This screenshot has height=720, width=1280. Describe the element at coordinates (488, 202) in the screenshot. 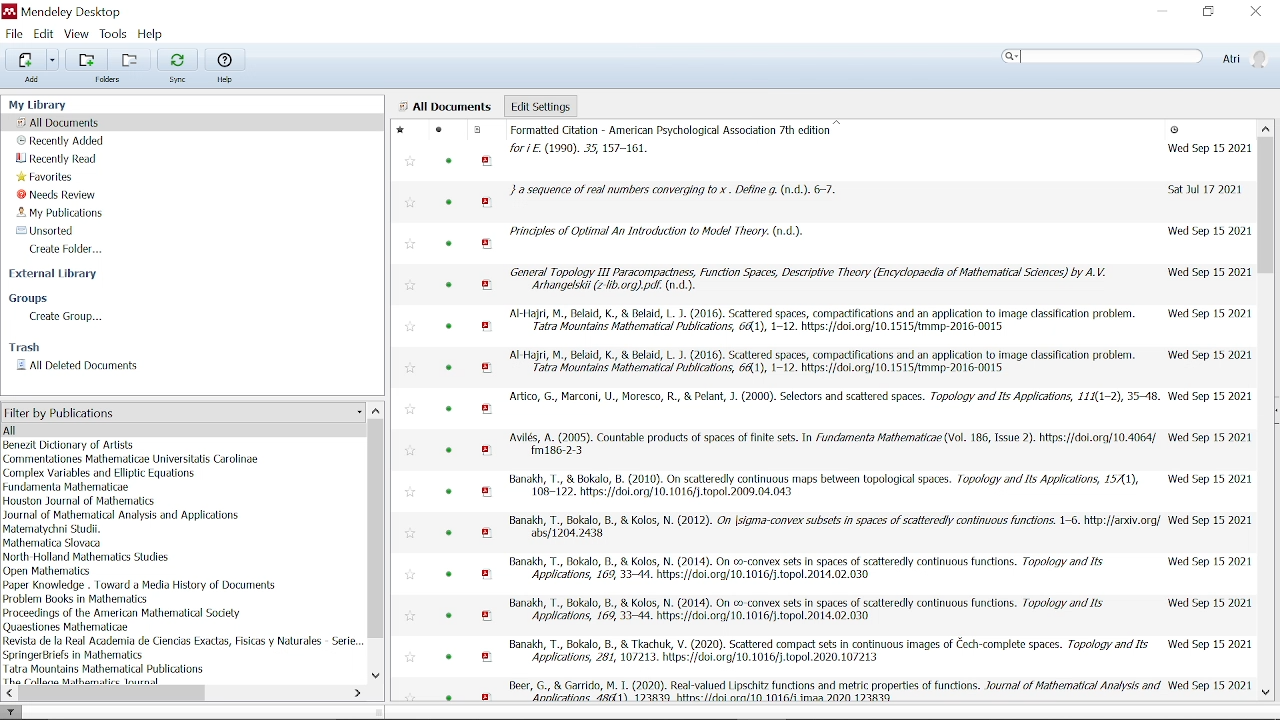

I see `pdf` at that location.